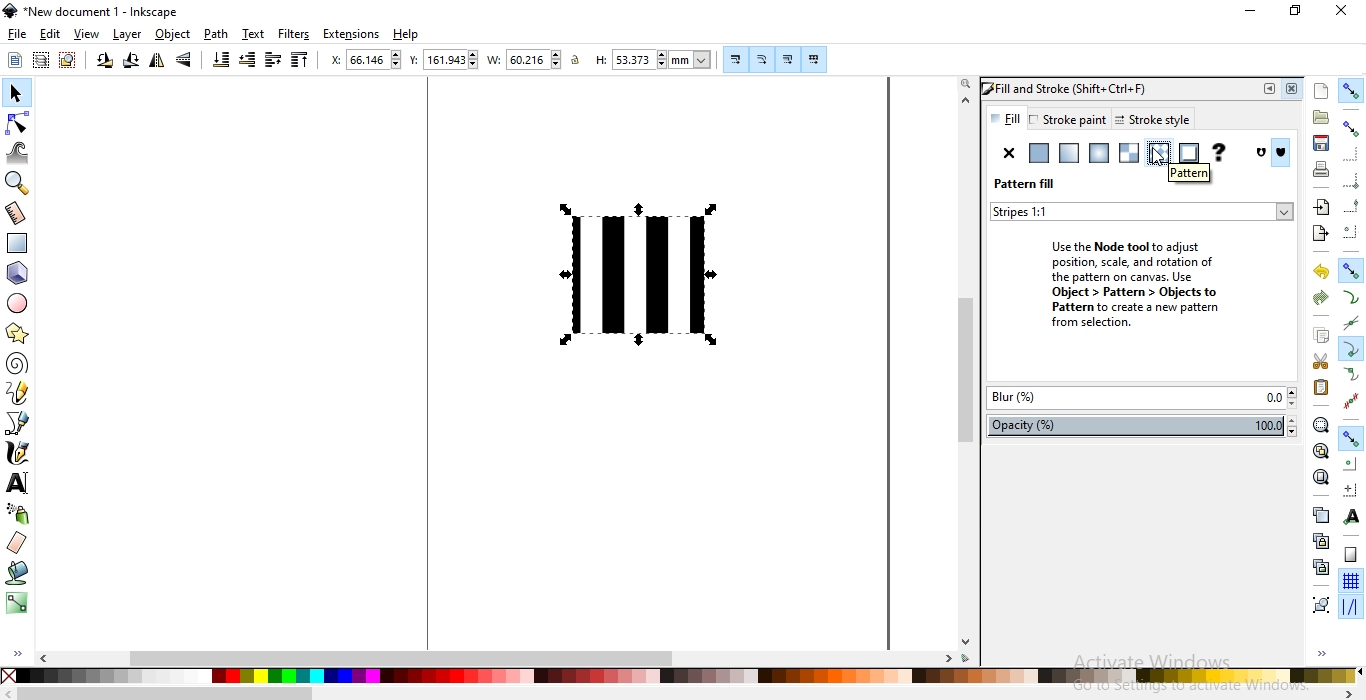 This screenshot has height=700, width=1366. Describe the element at coordinates (20, 152) in the screenshot. I see `tweak objects by sculpting or painting` at that location.